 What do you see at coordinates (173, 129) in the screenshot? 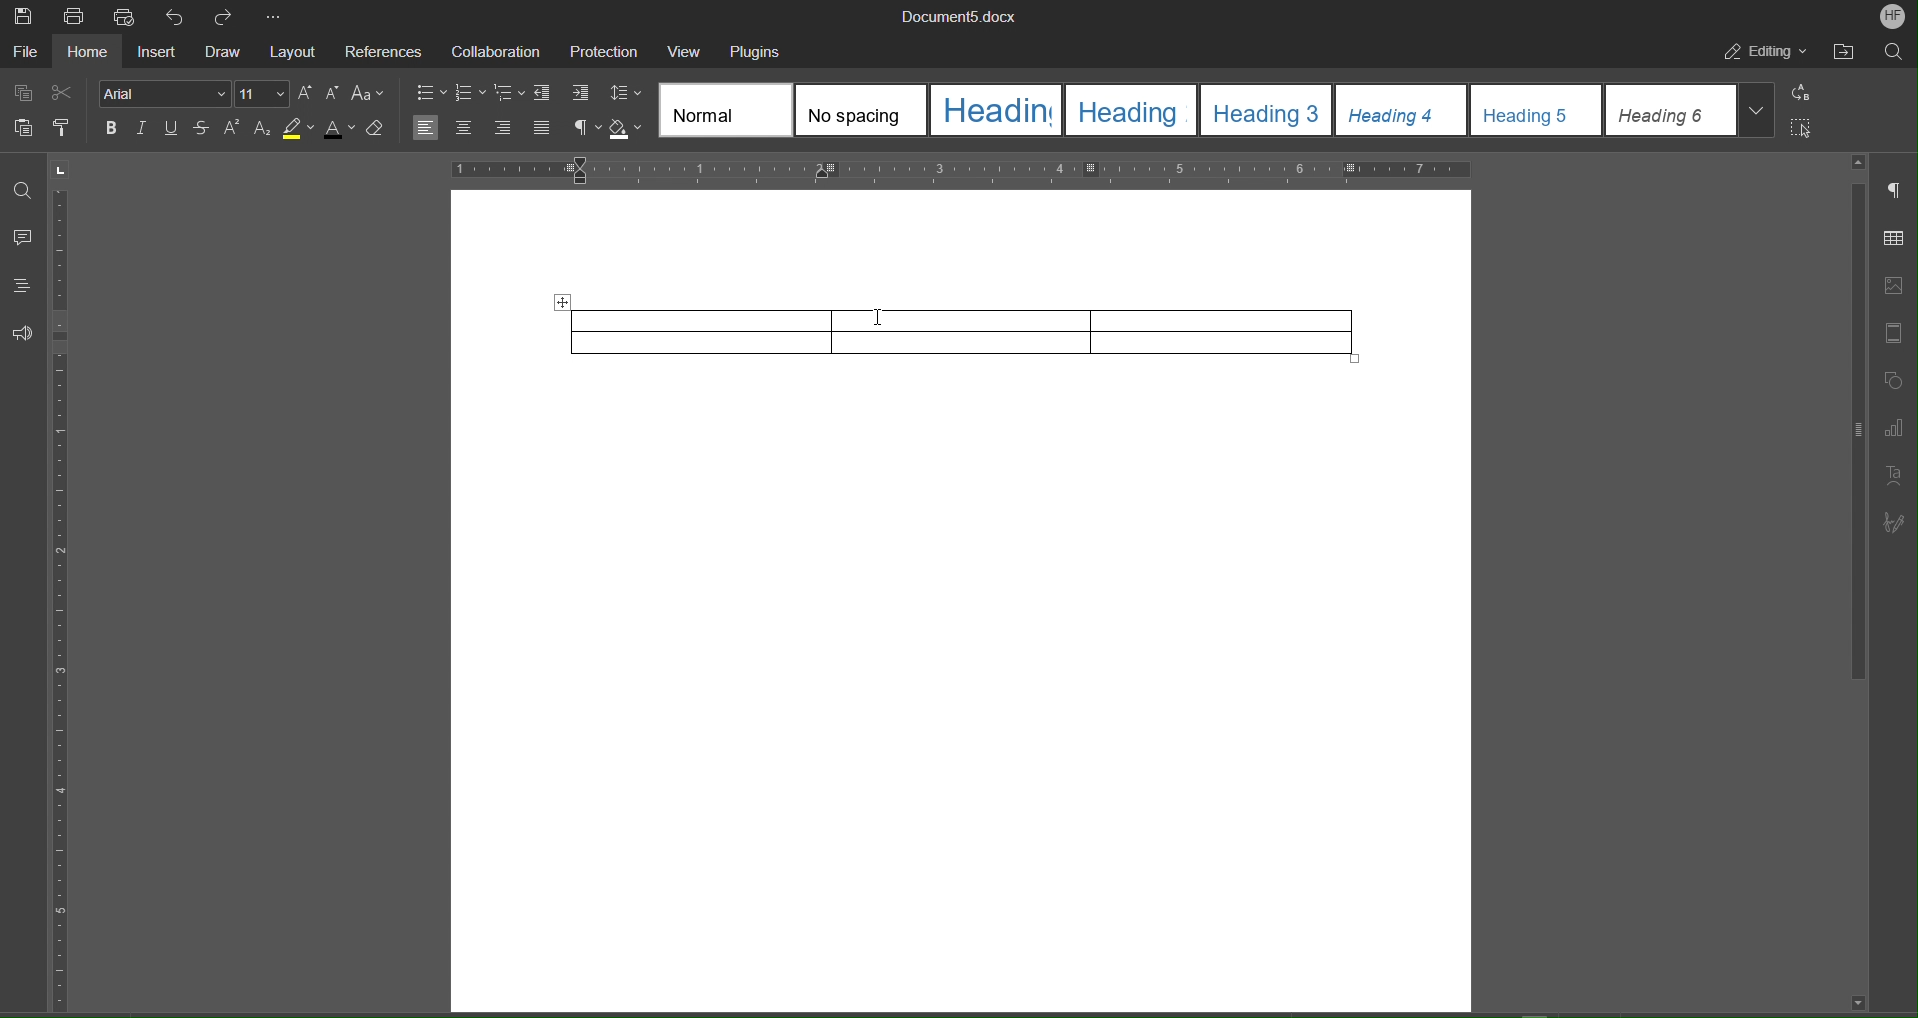
I see `Underline` at bounding box center [173, 129].